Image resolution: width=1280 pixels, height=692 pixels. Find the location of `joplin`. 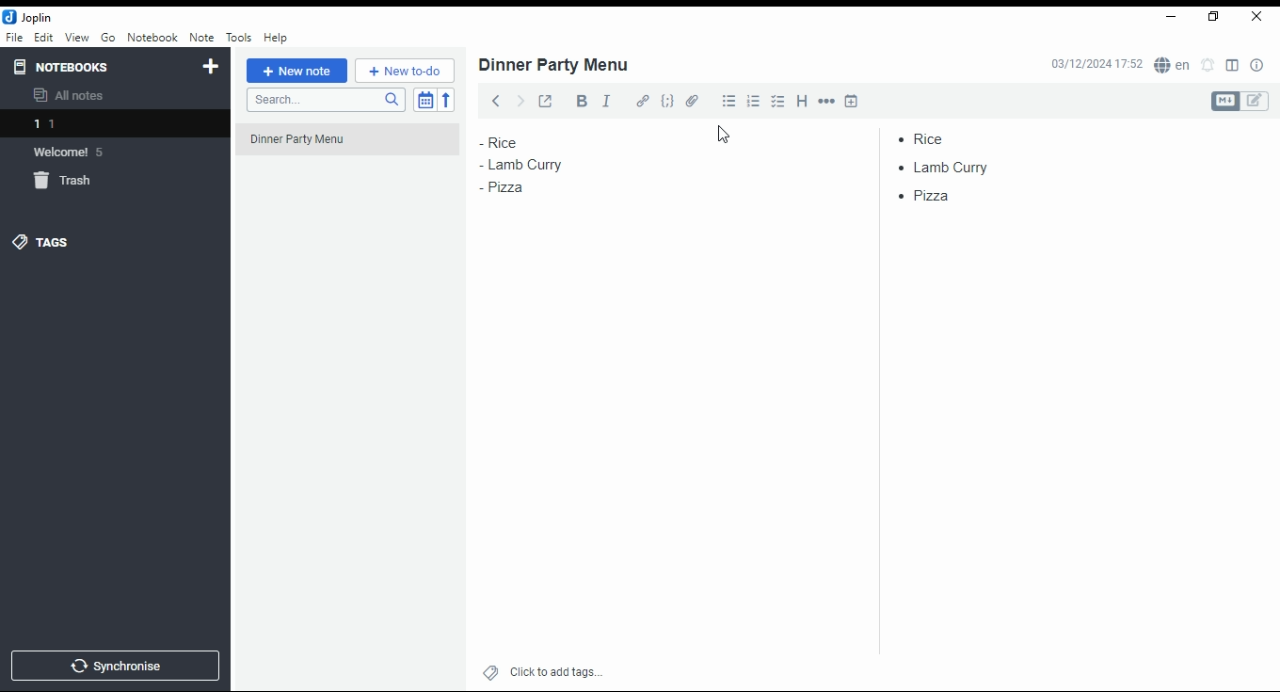

joplin is located at coordinates (29, 17).